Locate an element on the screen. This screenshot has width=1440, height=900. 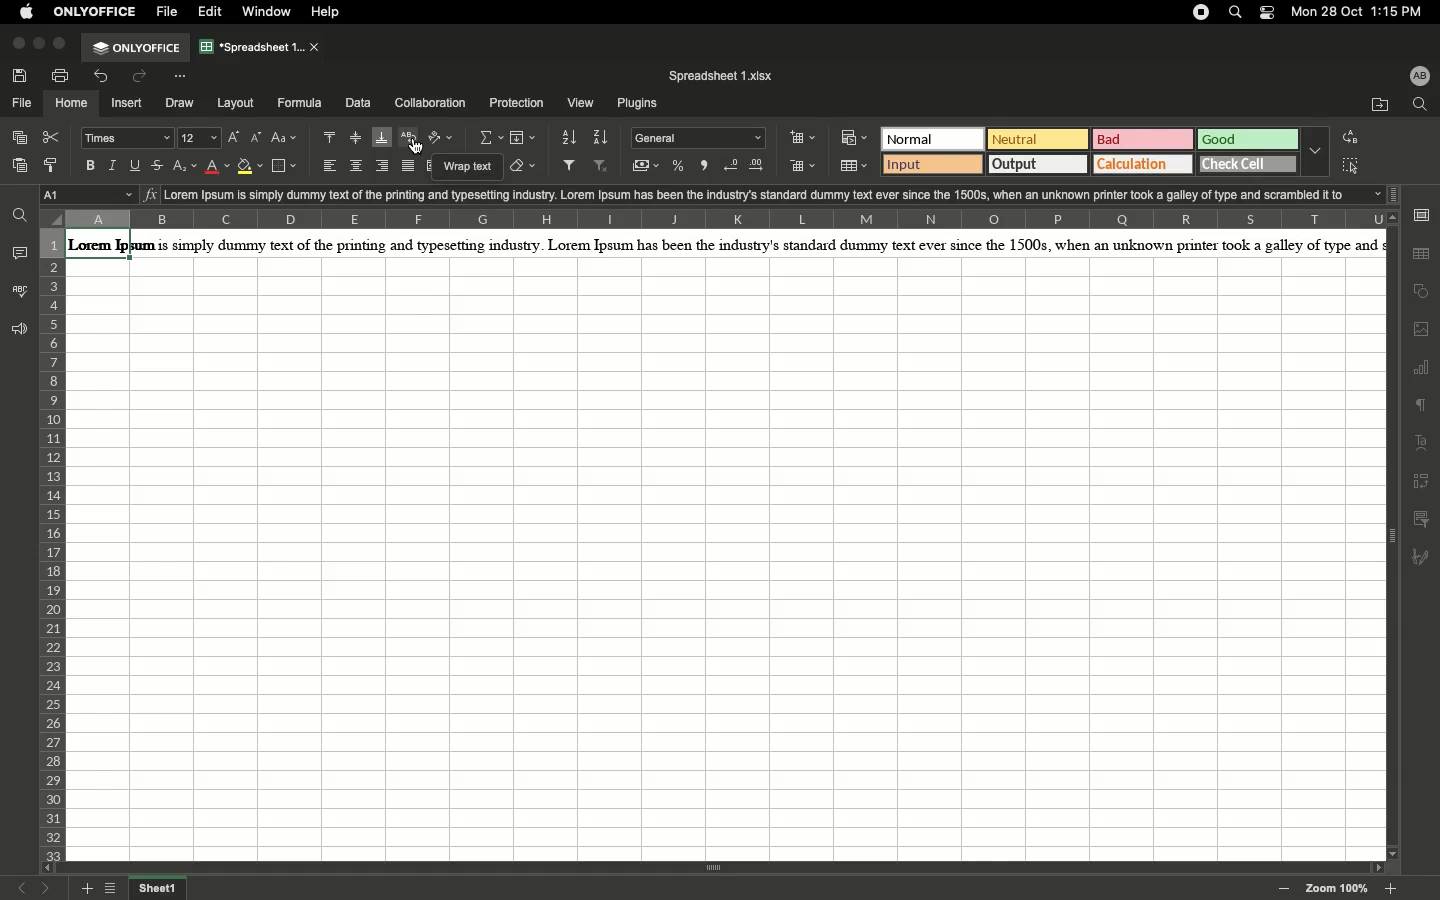
Input is located at coordinates (931, 164).